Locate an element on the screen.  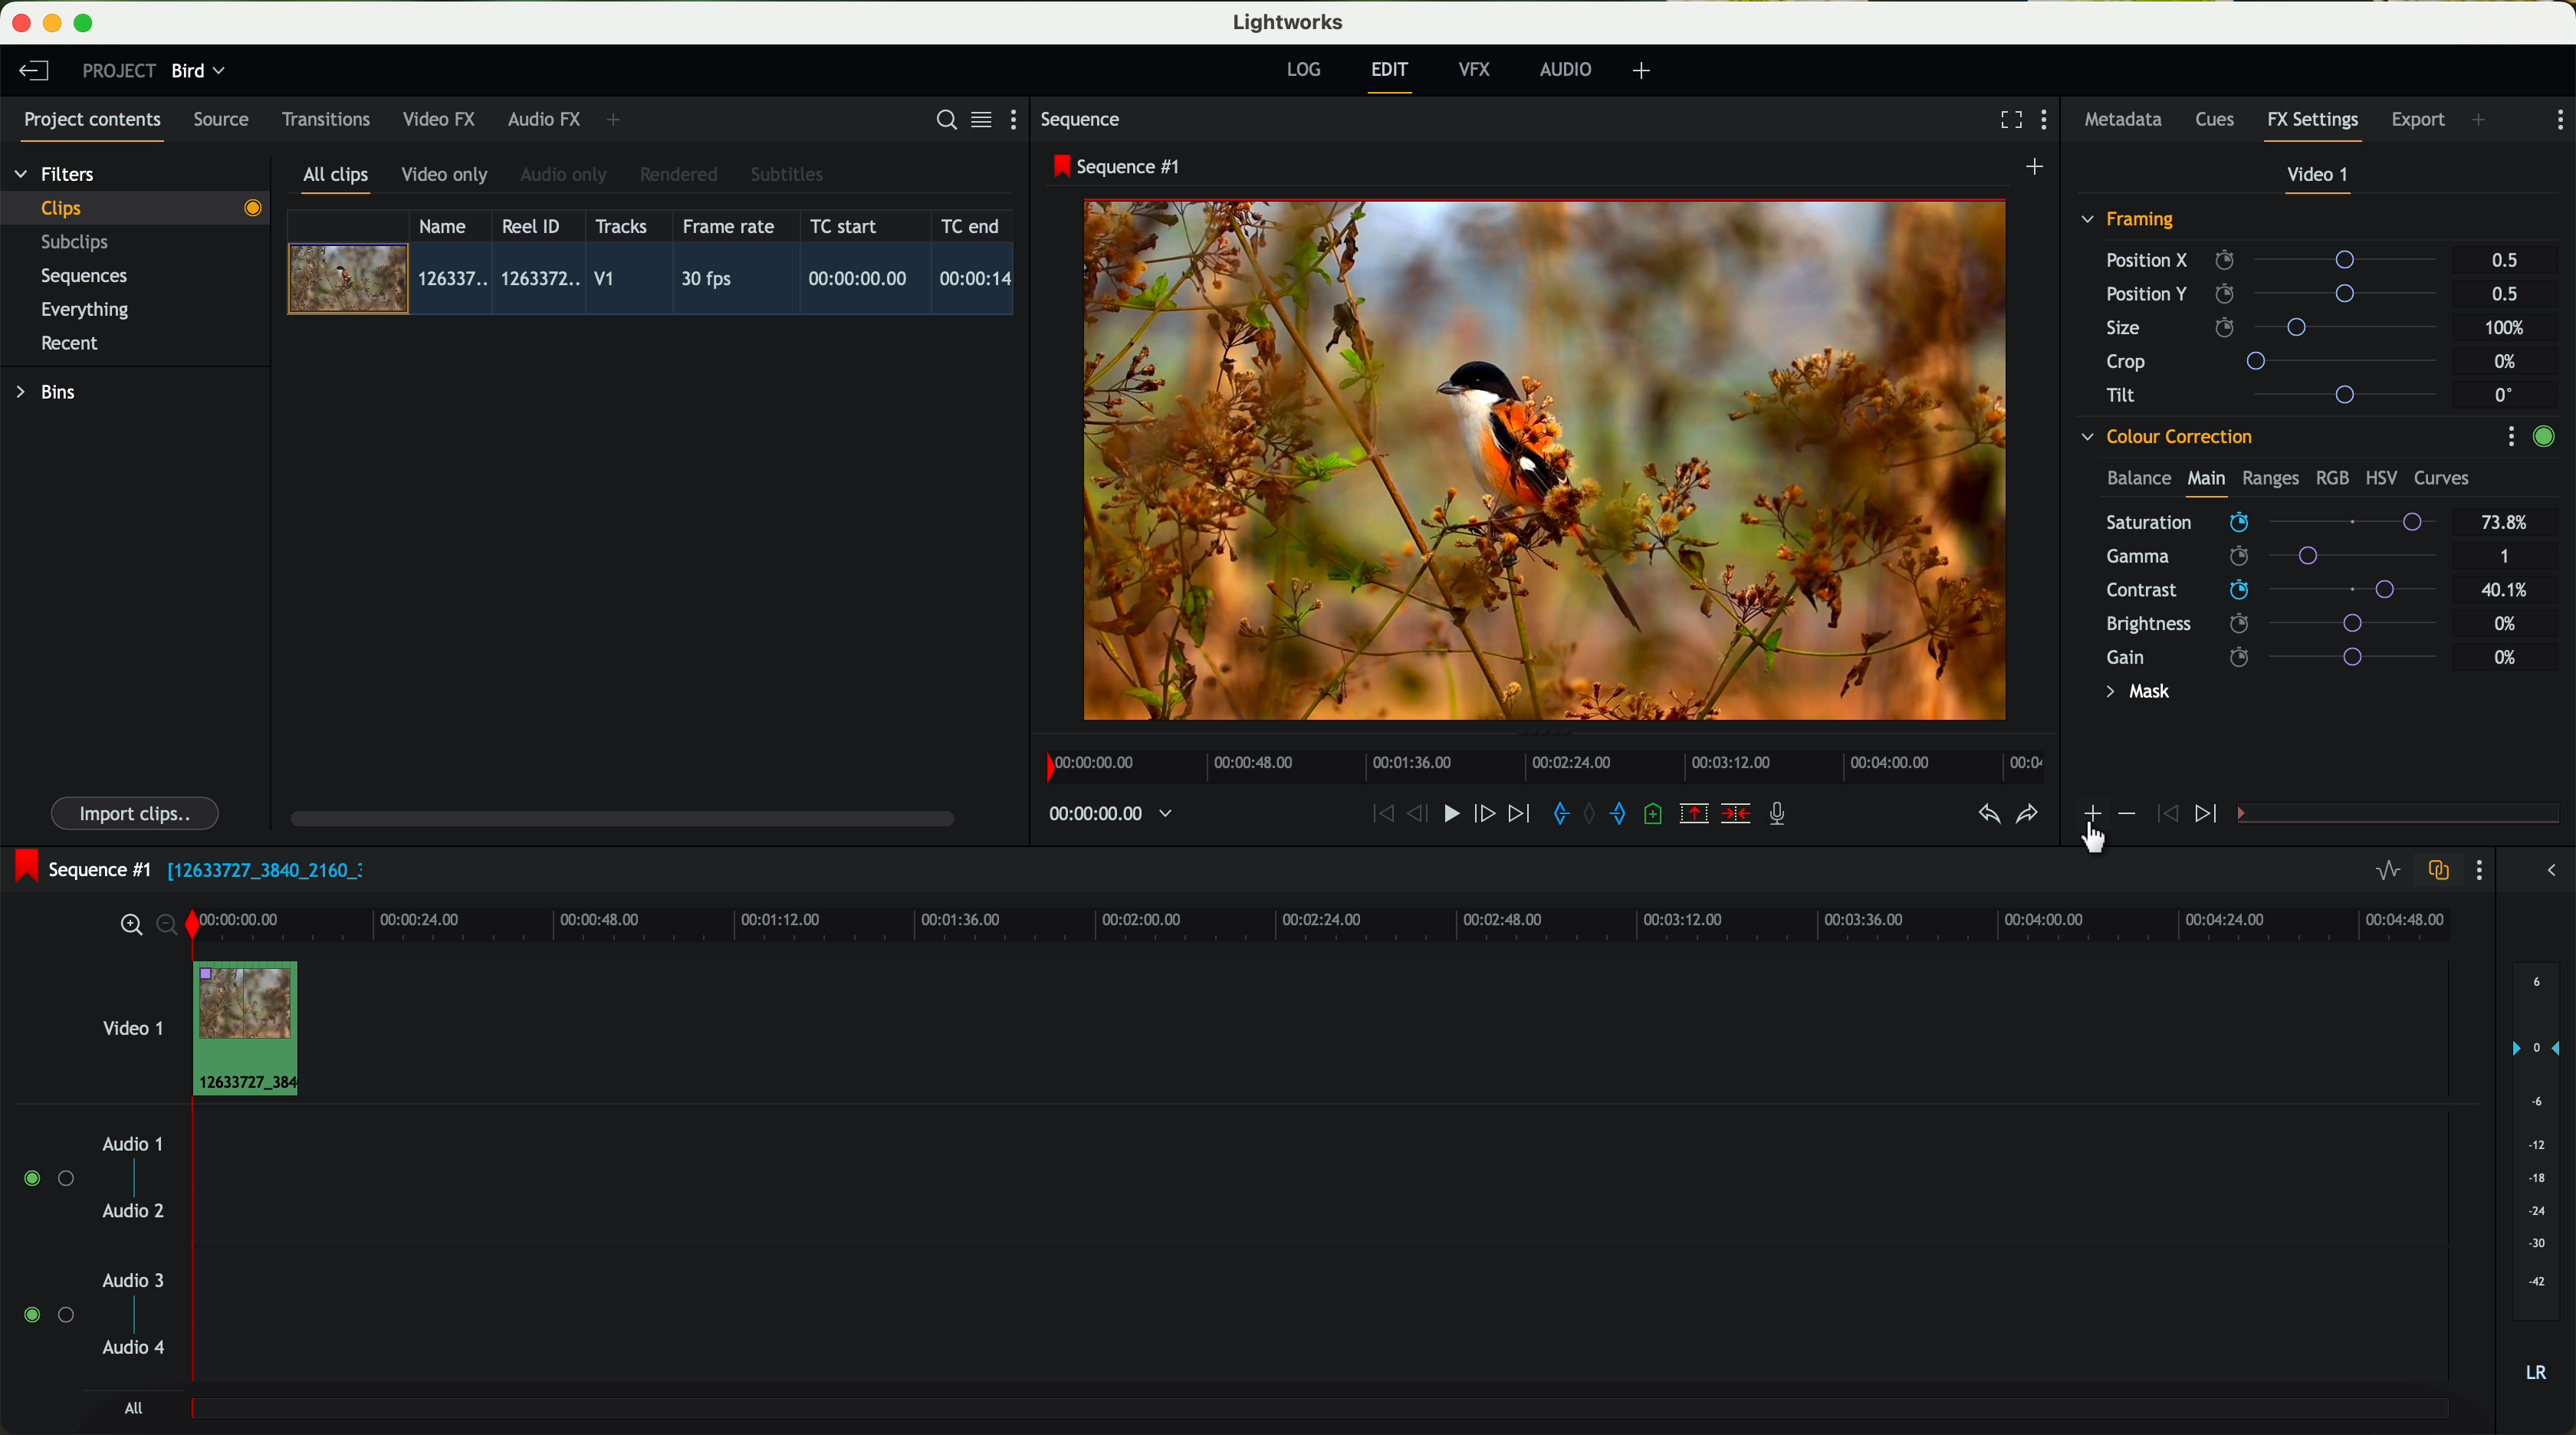
source is located at coordinates (221, 121).